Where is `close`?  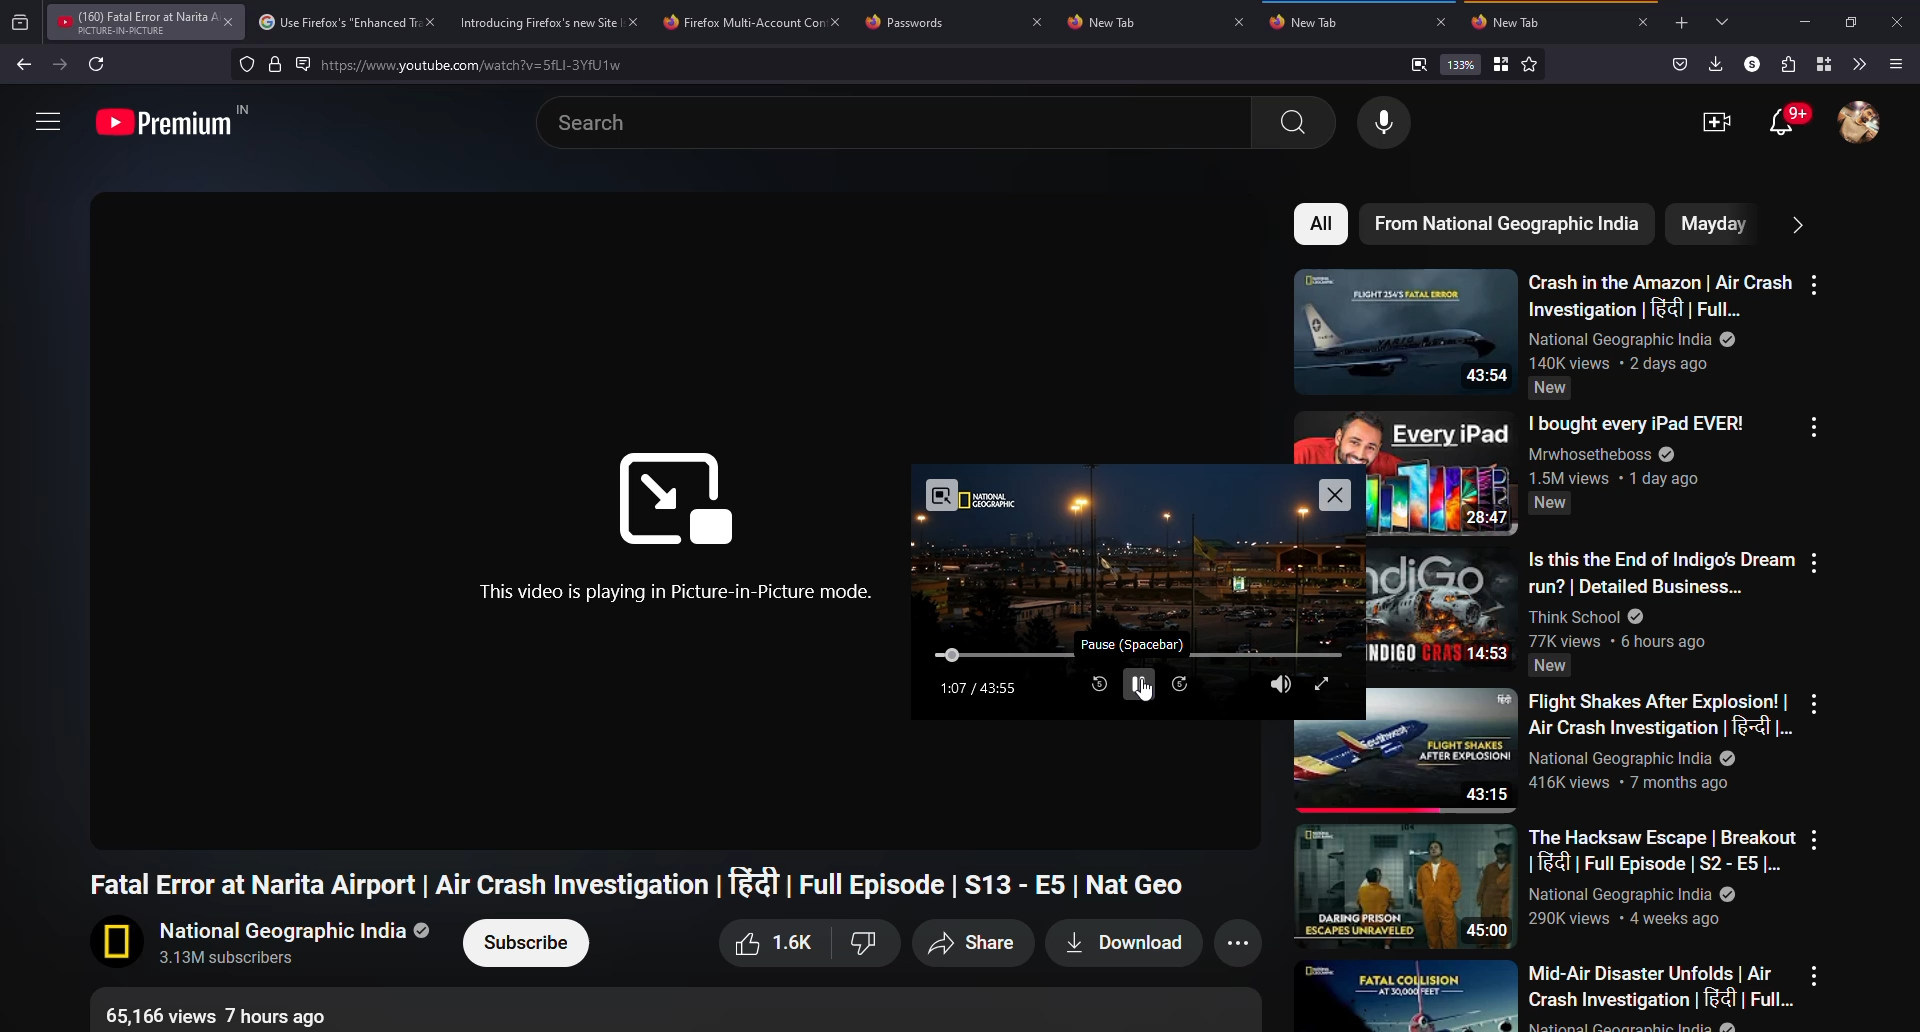 close is located at coordinates (1646, 22).